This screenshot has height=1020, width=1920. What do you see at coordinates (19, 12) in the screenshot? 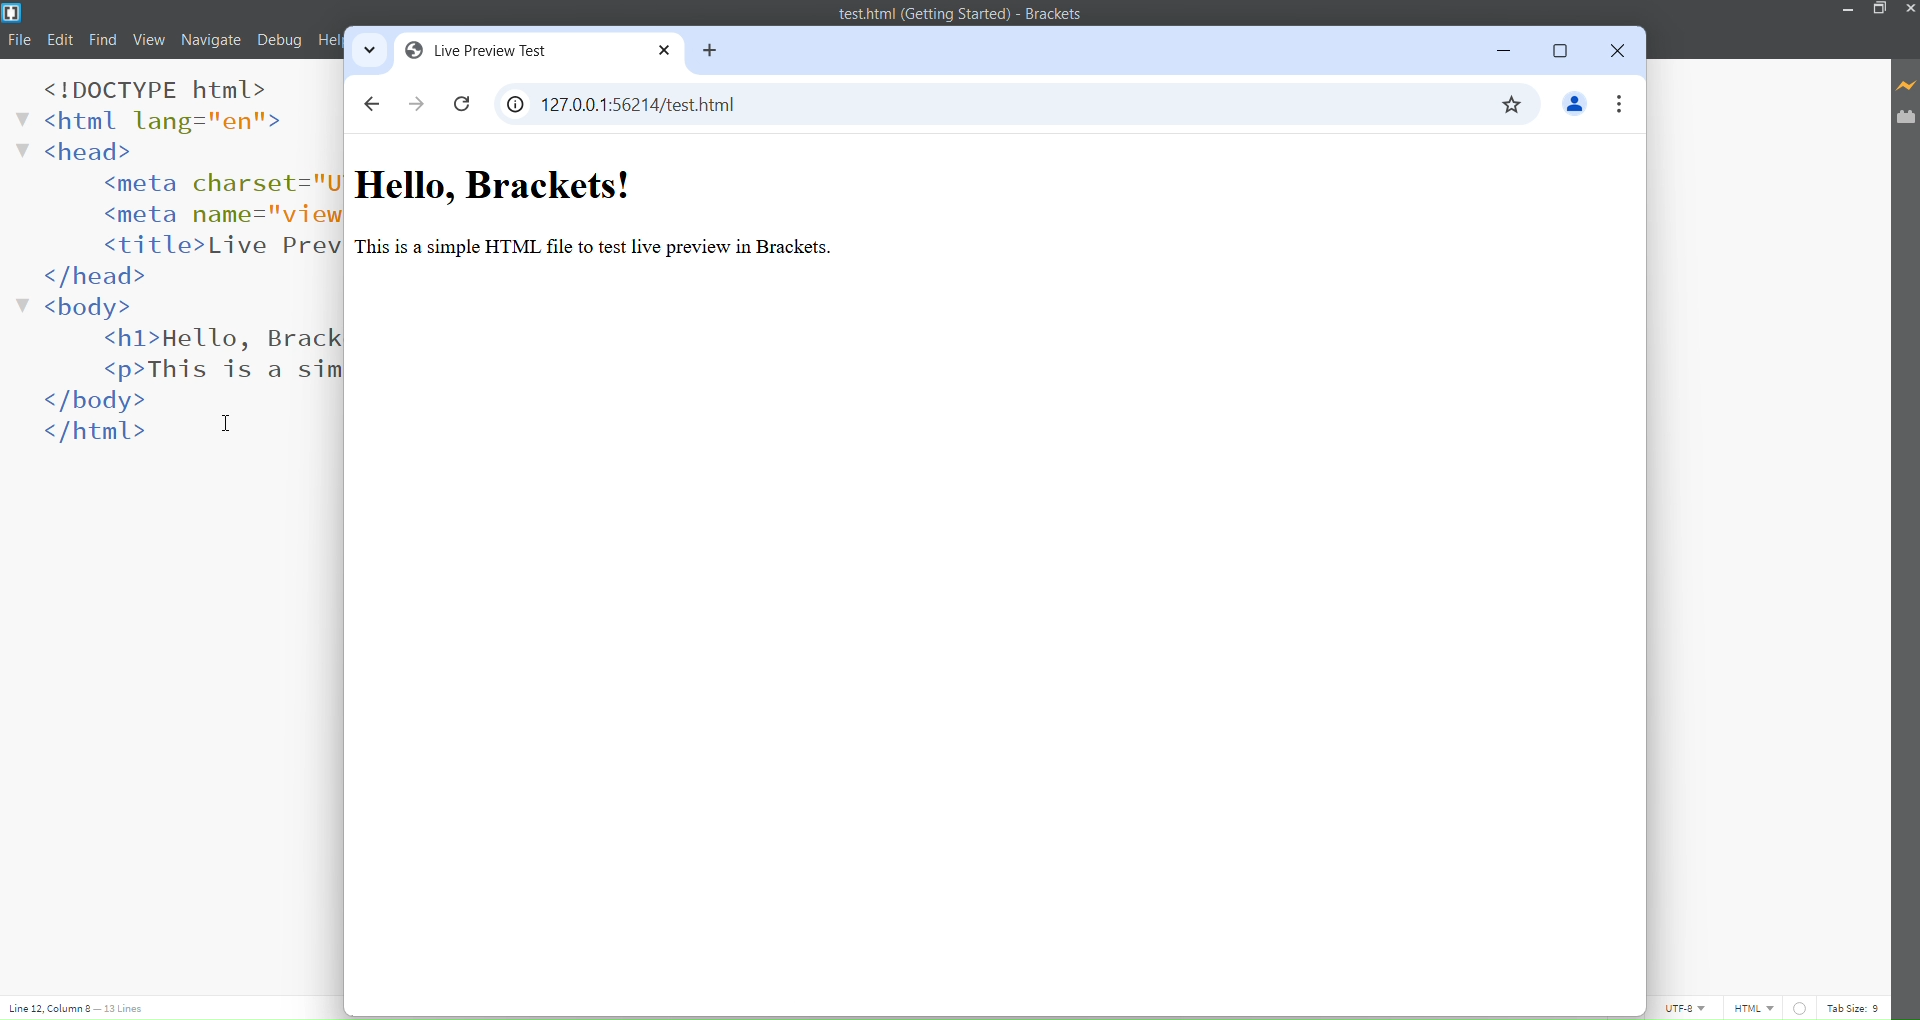
I see `Logo` at bounding box center [19, 12].